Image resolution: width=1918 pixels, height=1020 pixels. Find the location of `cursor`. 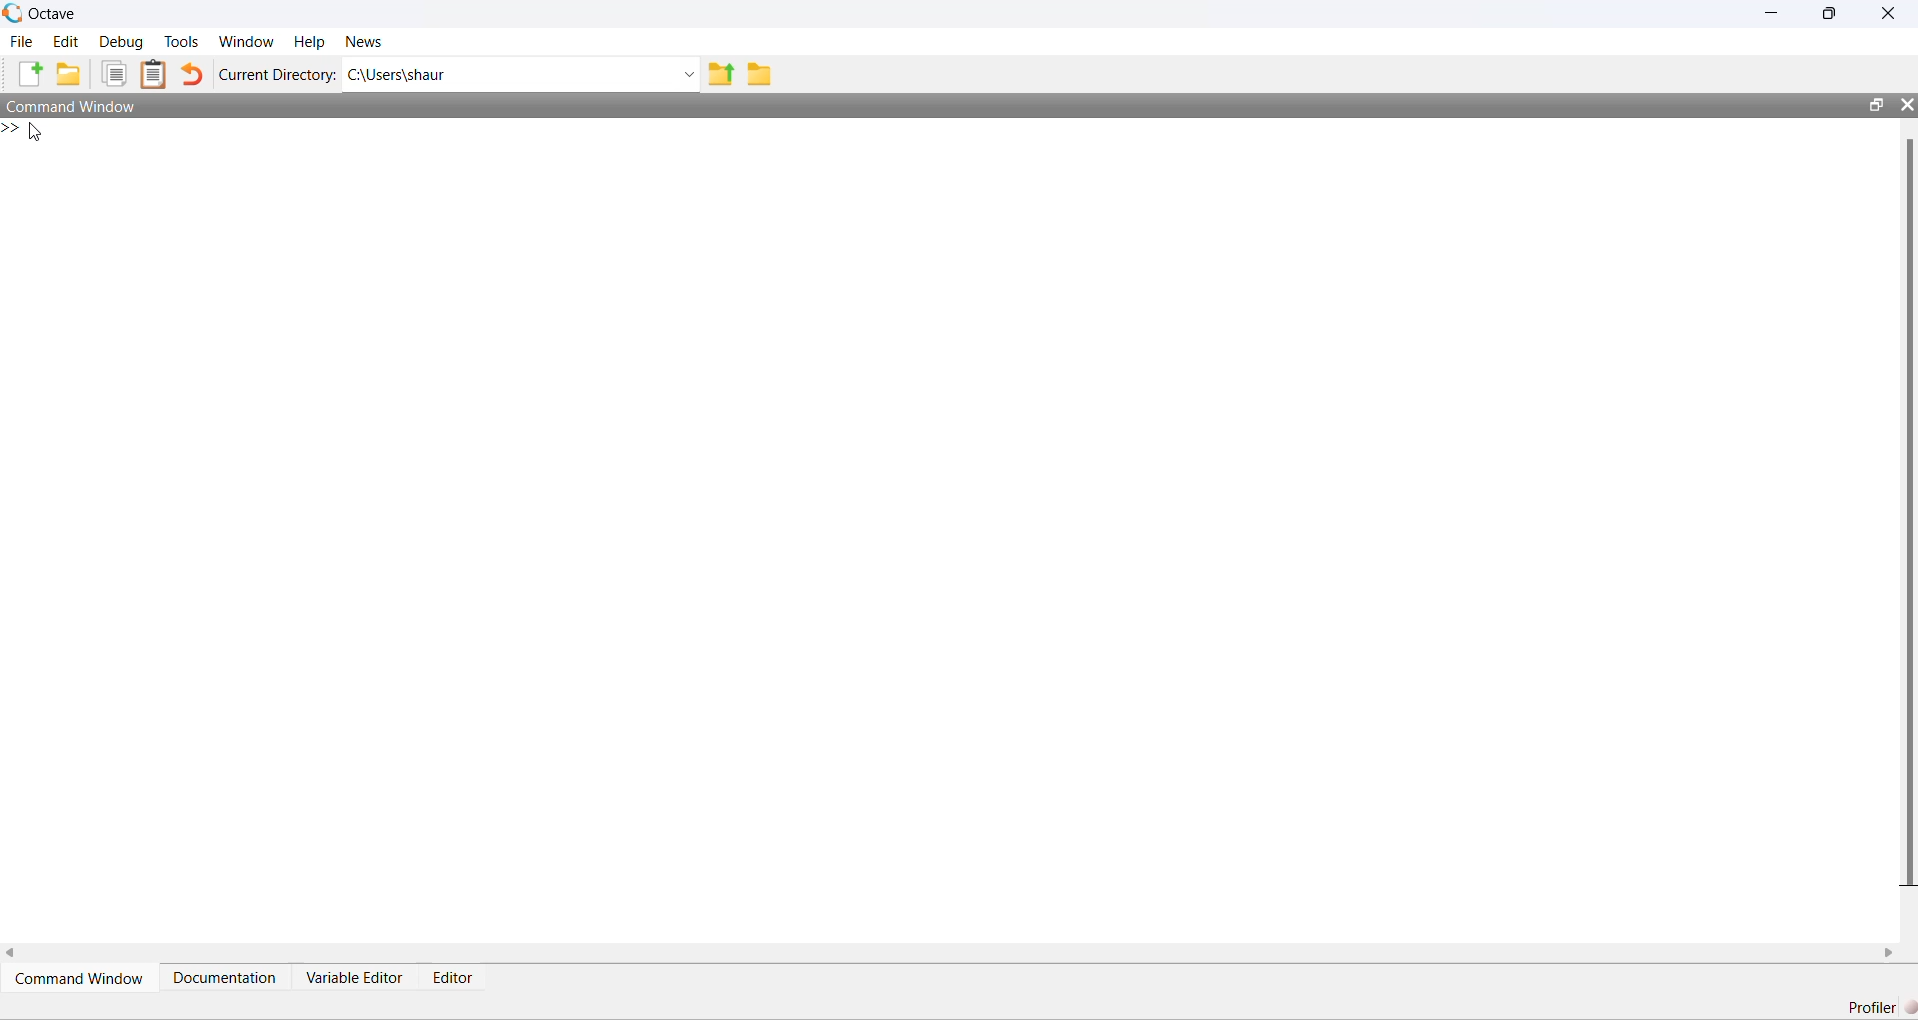

cursor is located at coordinates (36, 132).